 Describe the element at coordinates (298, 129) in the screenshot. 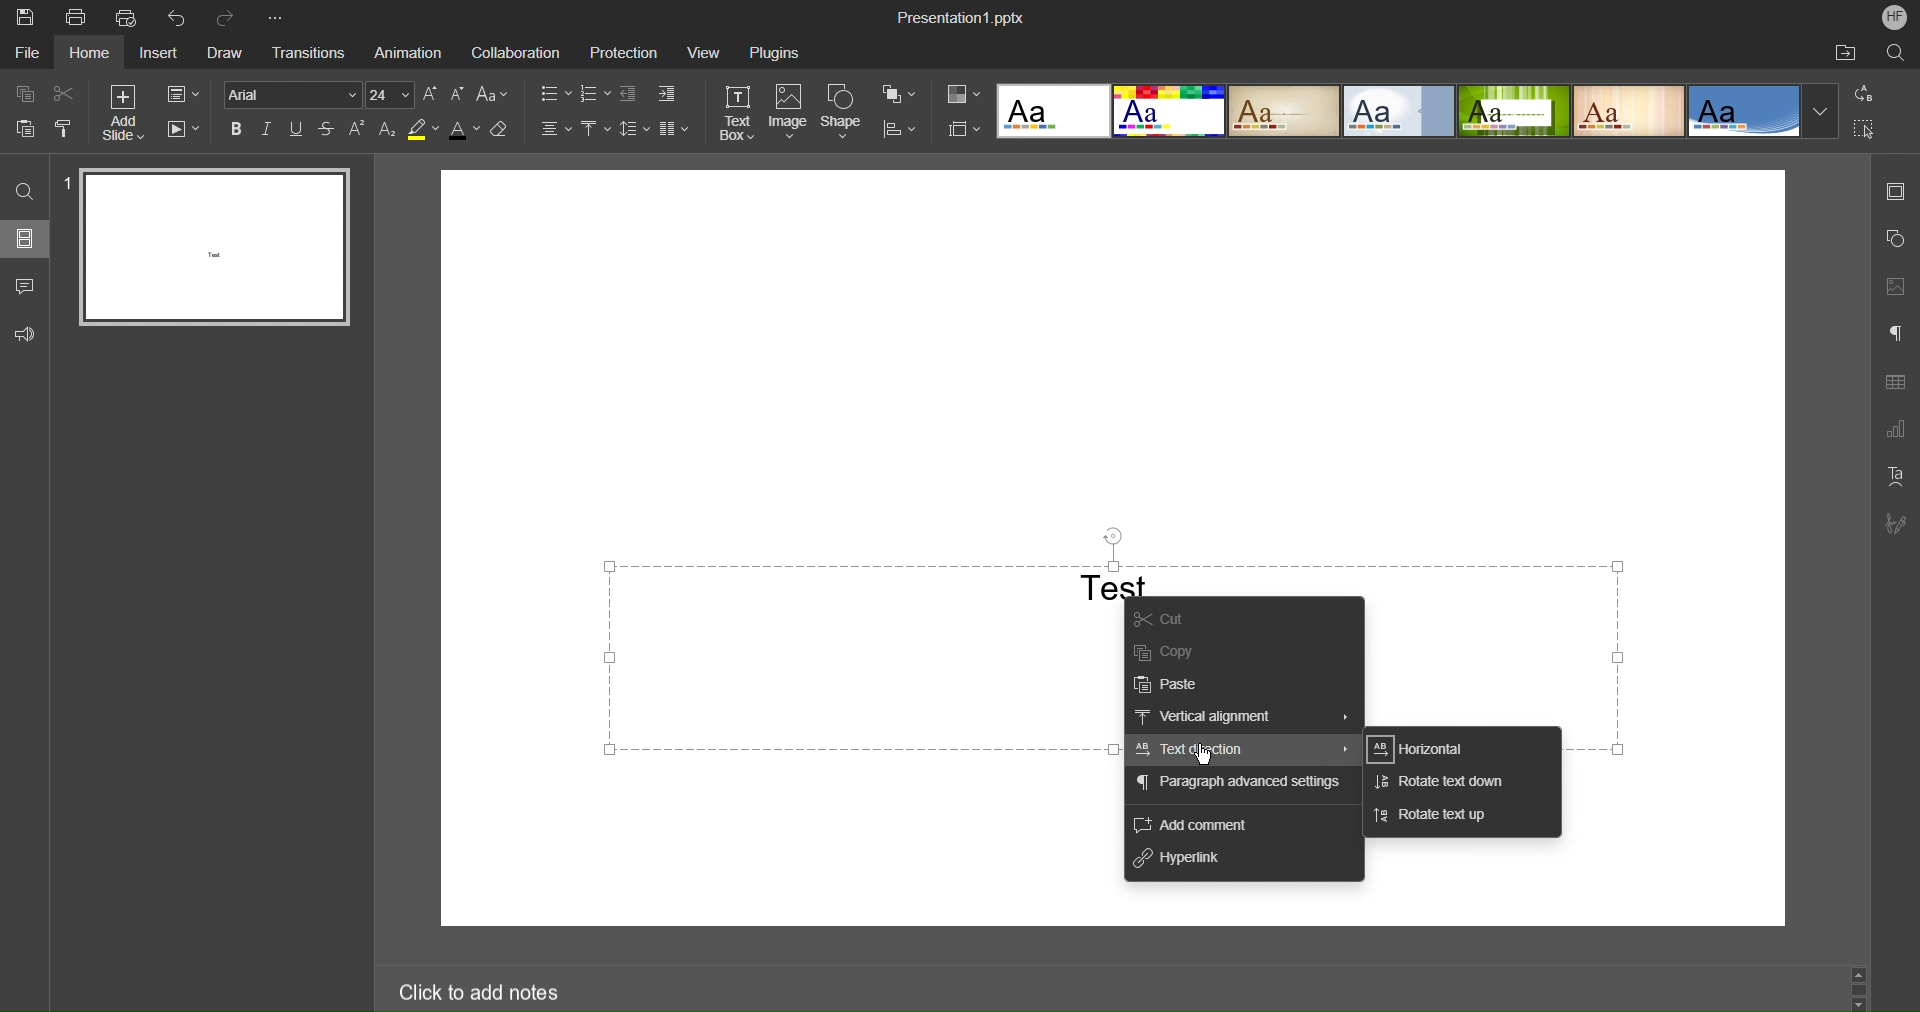

I see `Underline` at that location.